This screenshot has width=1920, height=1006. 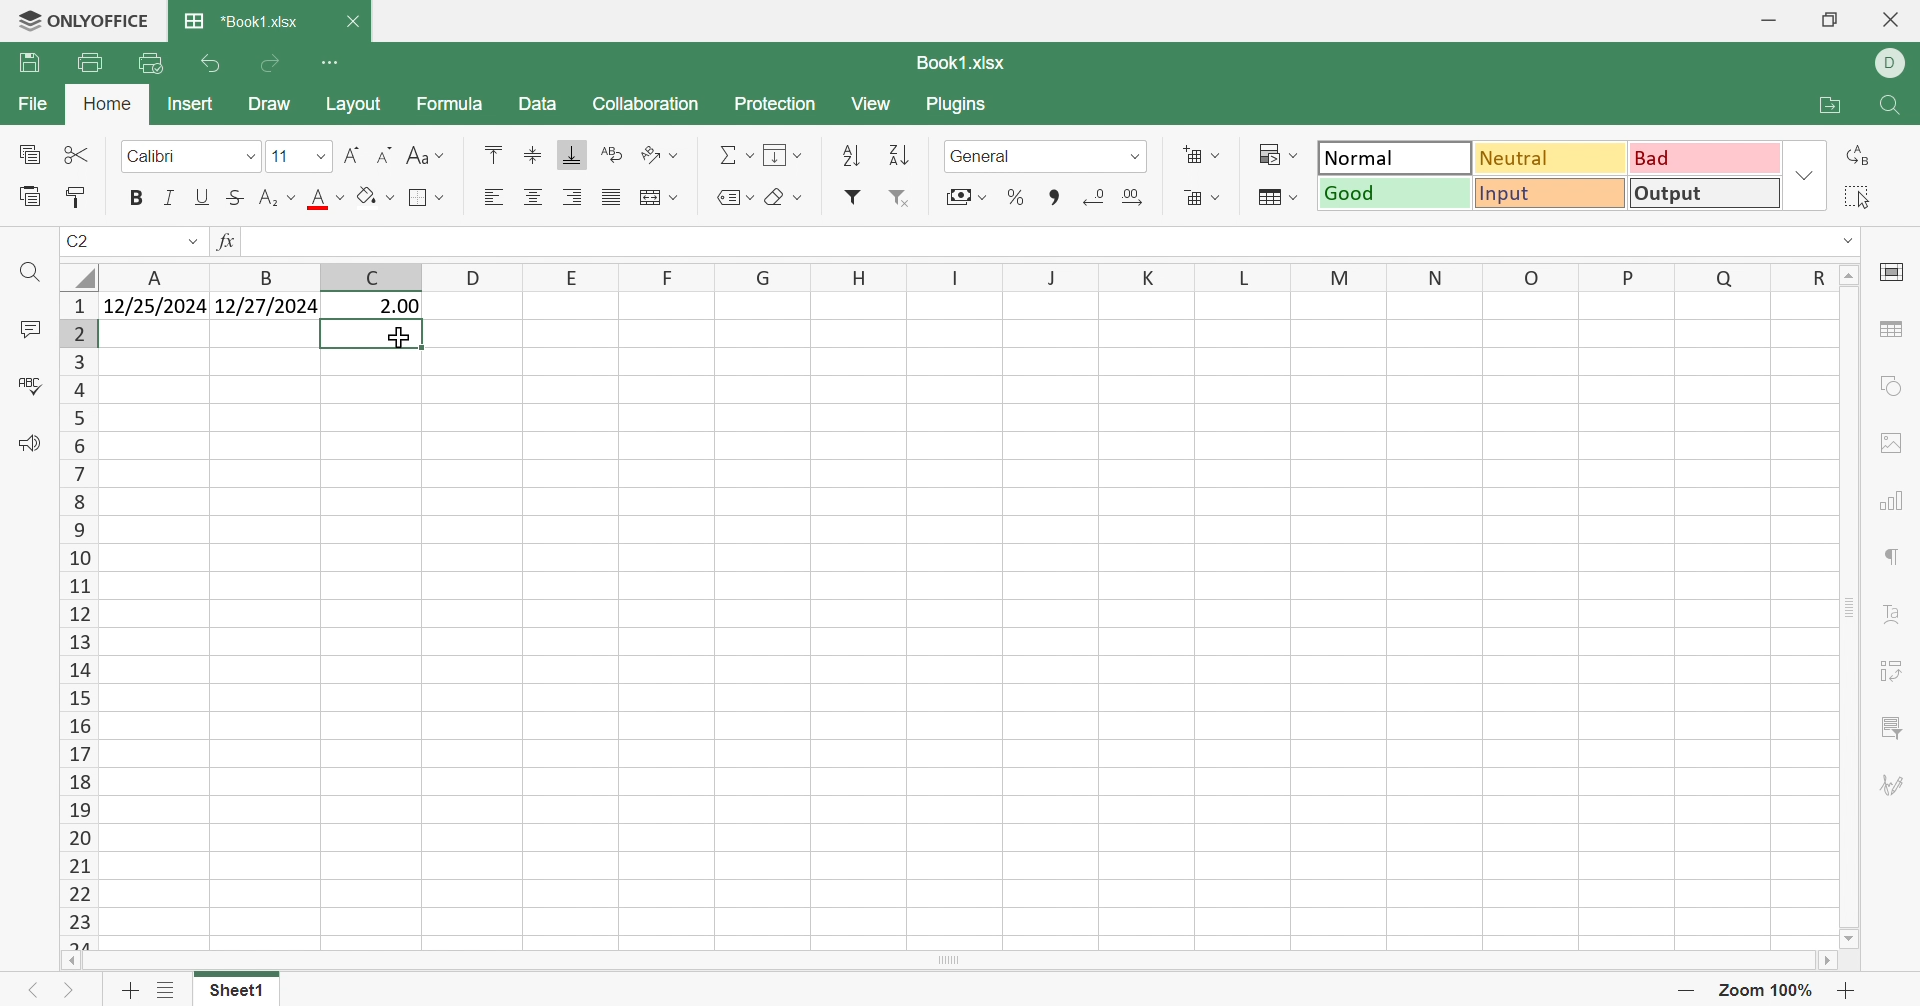 What do you see at coordinates (781, 195) in the screenshot?
I see `Clear` at bounding box center [781, 195].